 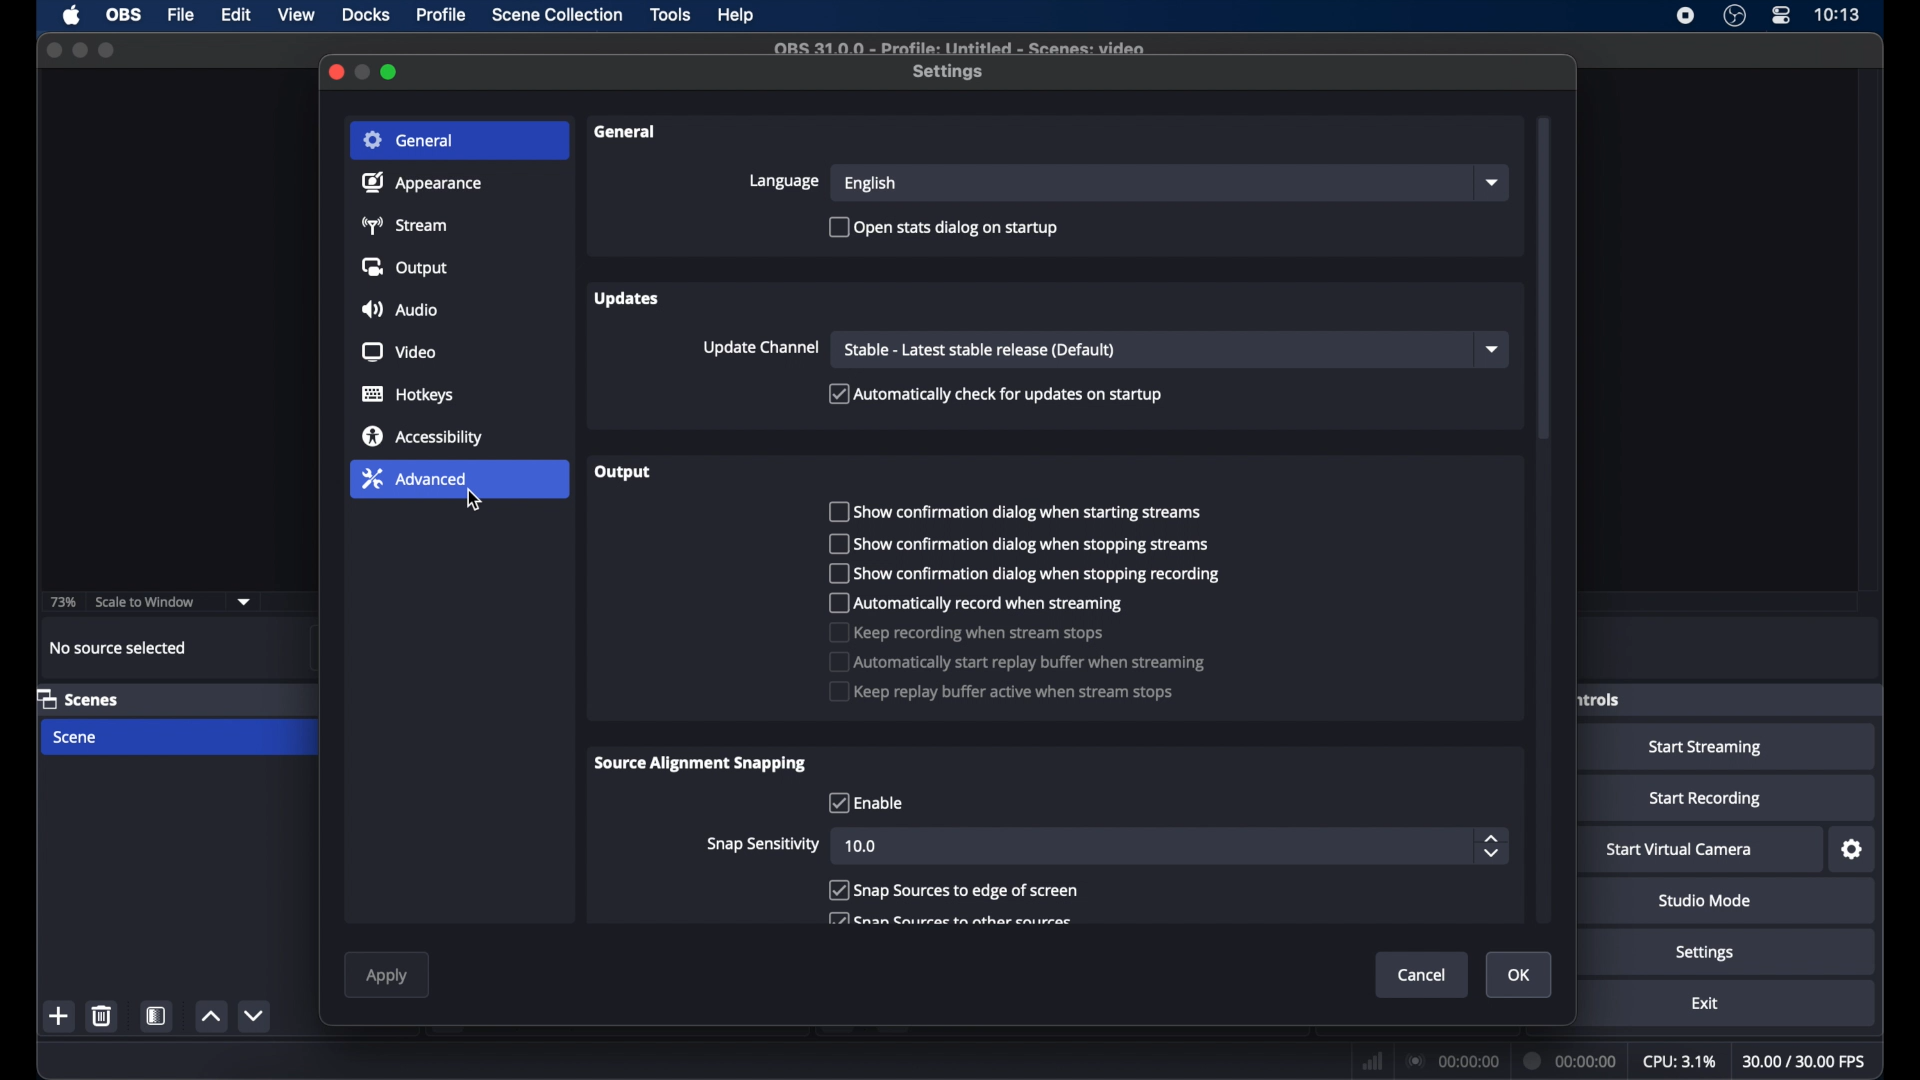 What do you see at coordinates (1018, 662) in the screenshot?
I see `checkbox` at bounding box center [1018, 662].